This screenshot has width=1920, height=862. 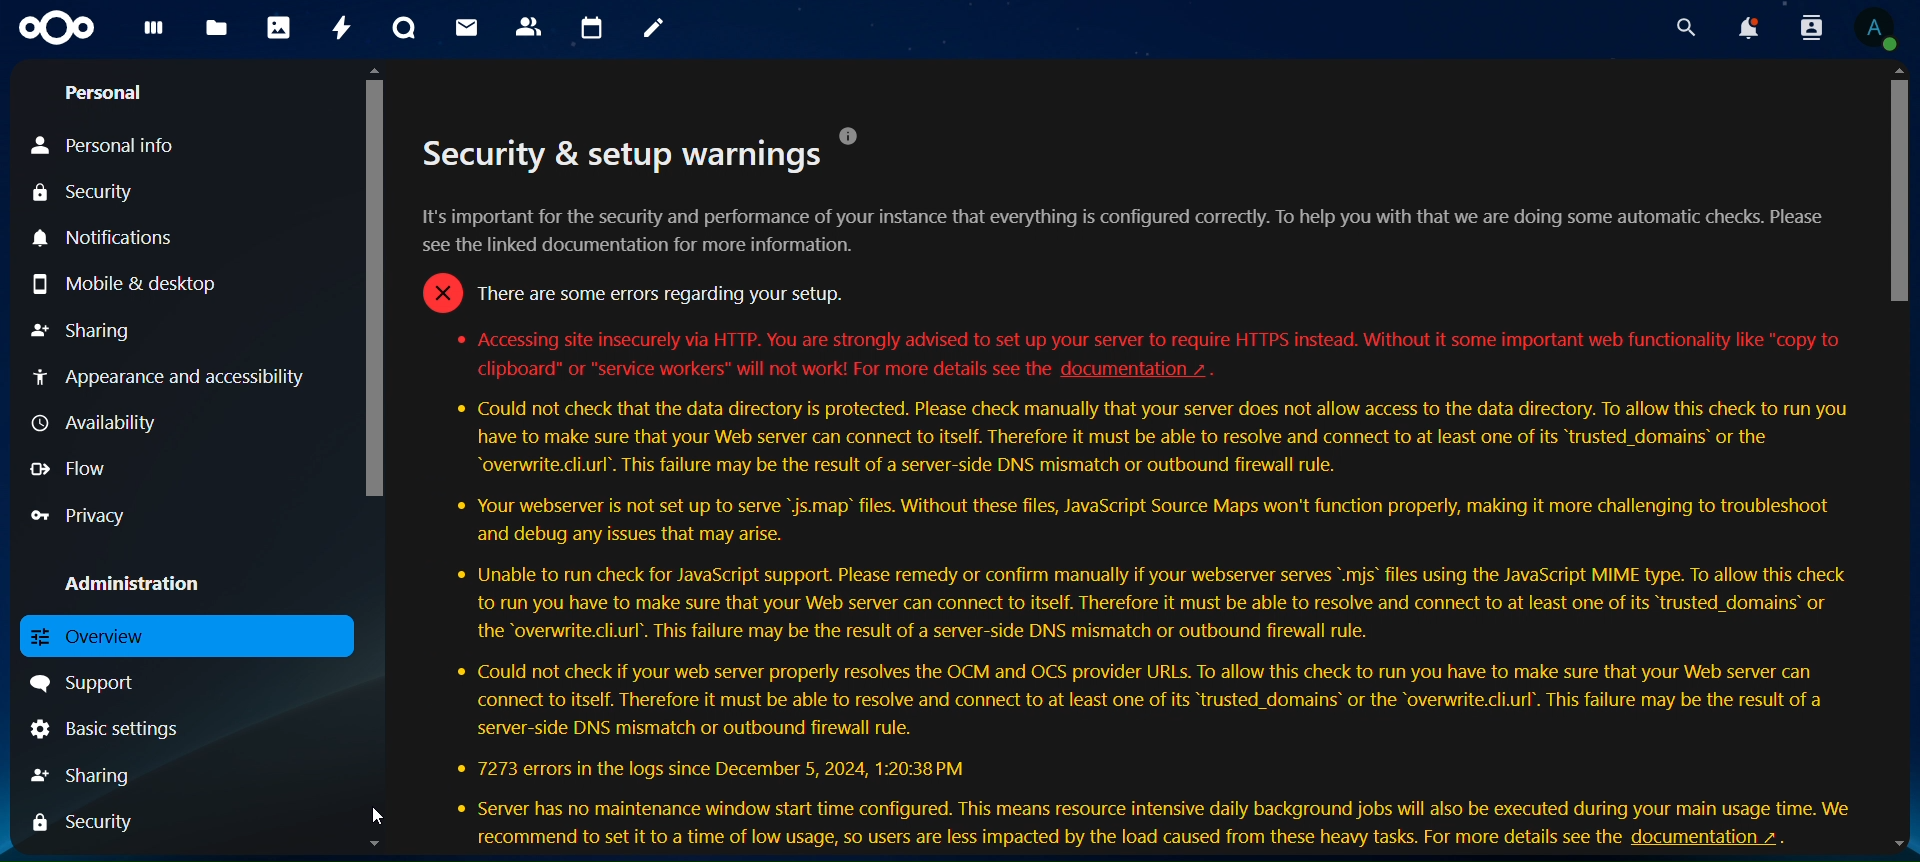 I want to click on personal info, so click(x=113, y=142).